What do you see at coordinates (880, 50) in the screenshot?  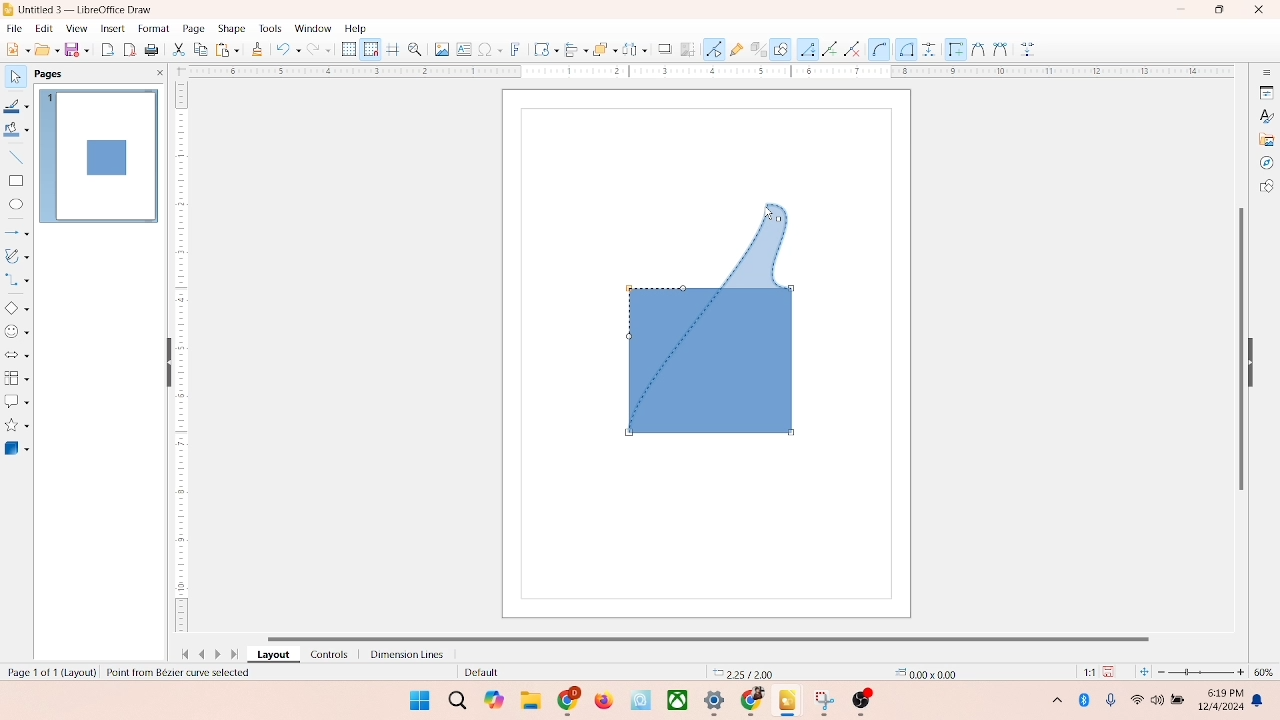 I see `Circle or Ellipse tool (Arc-specific)` at bounding box center [880, 50].